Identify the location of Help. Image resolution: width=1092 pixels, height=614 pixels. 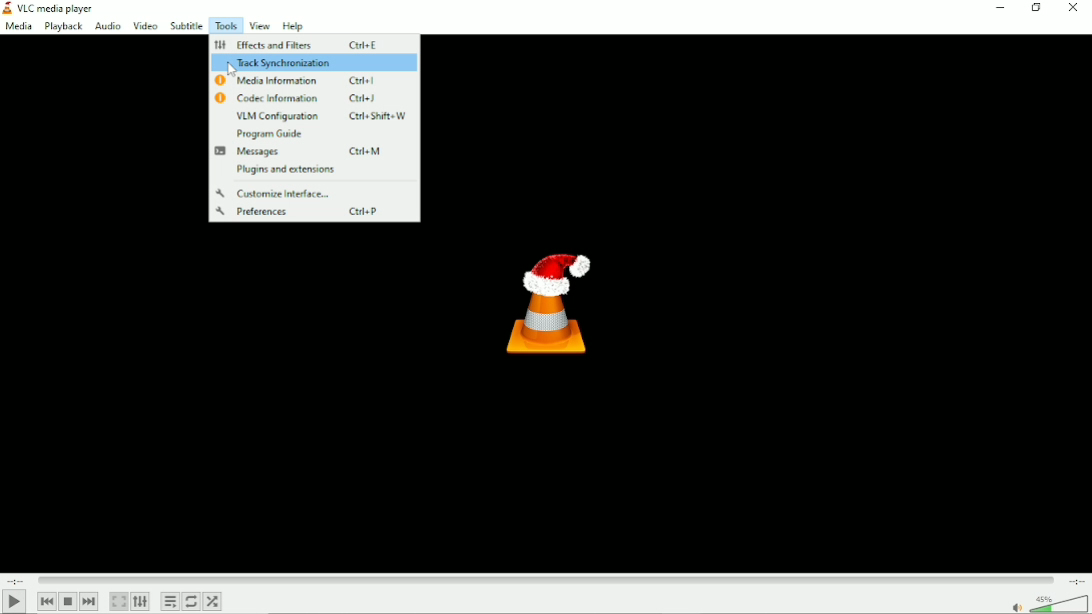
(294, 26).